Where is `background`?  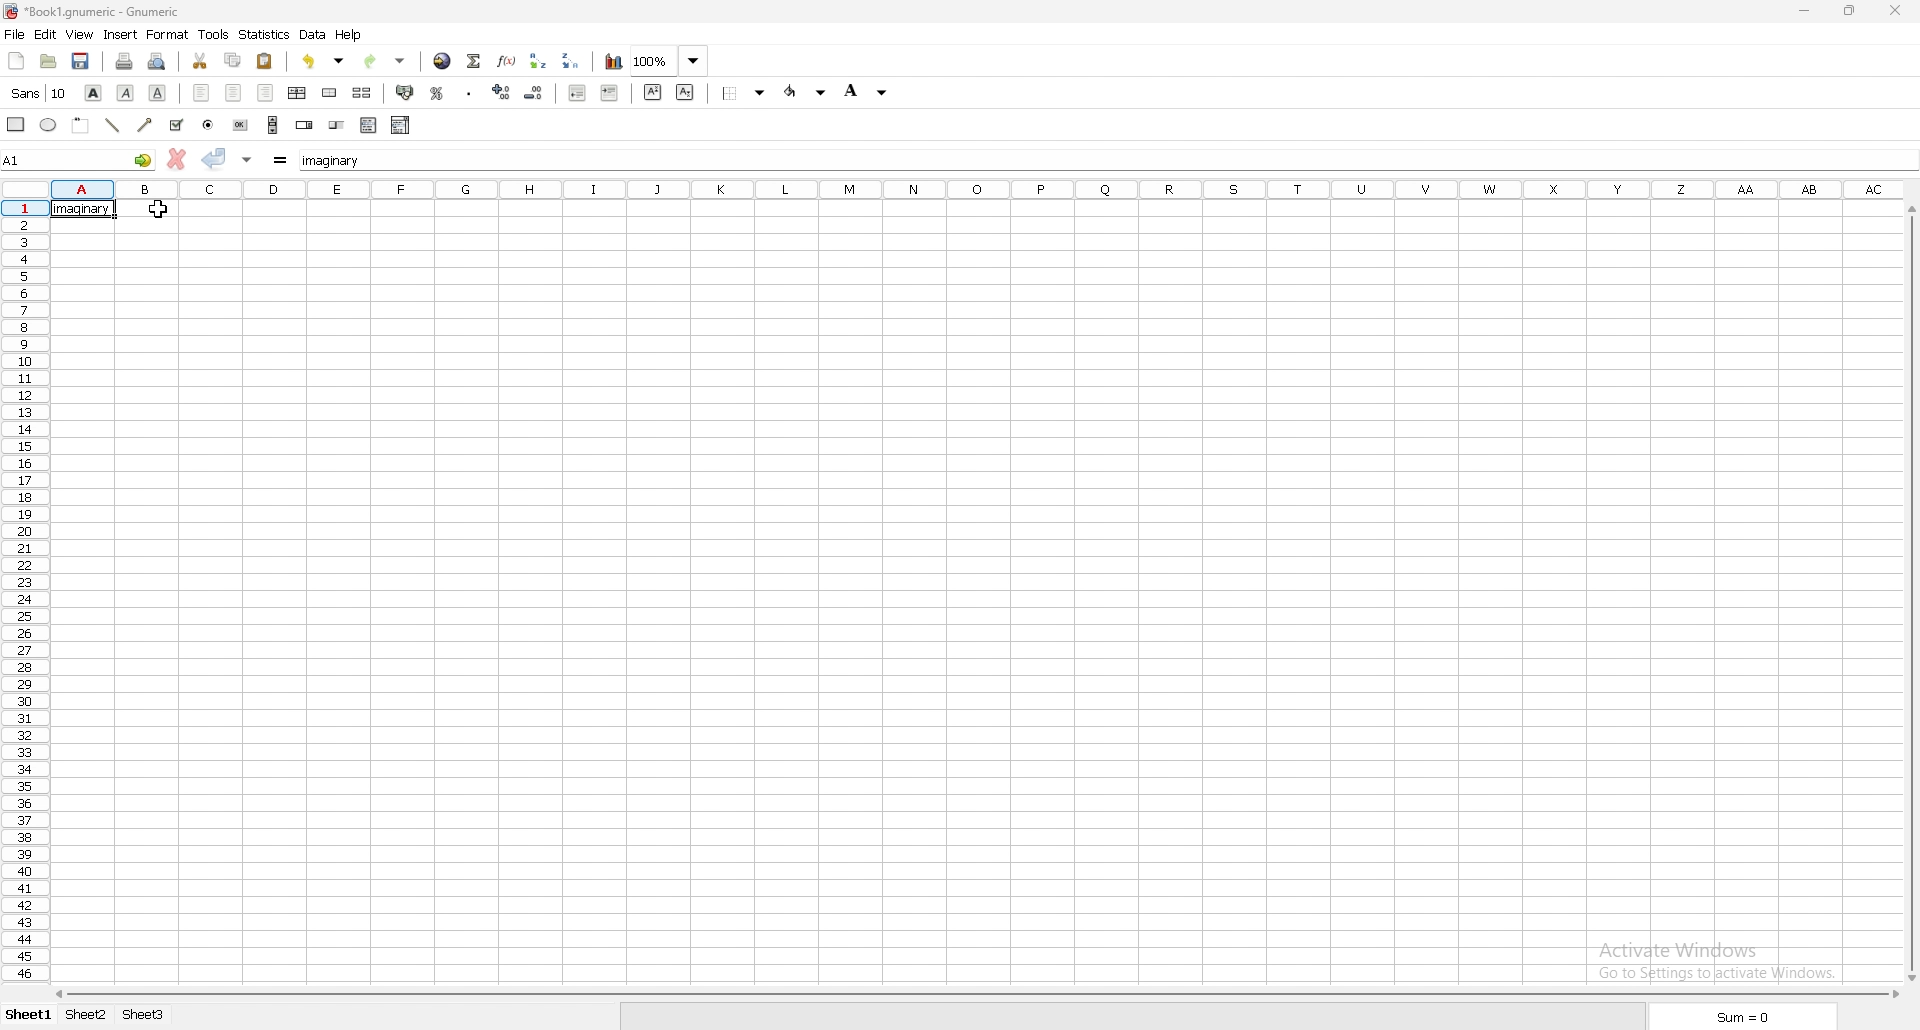 background is located at coordinates (867, 93).